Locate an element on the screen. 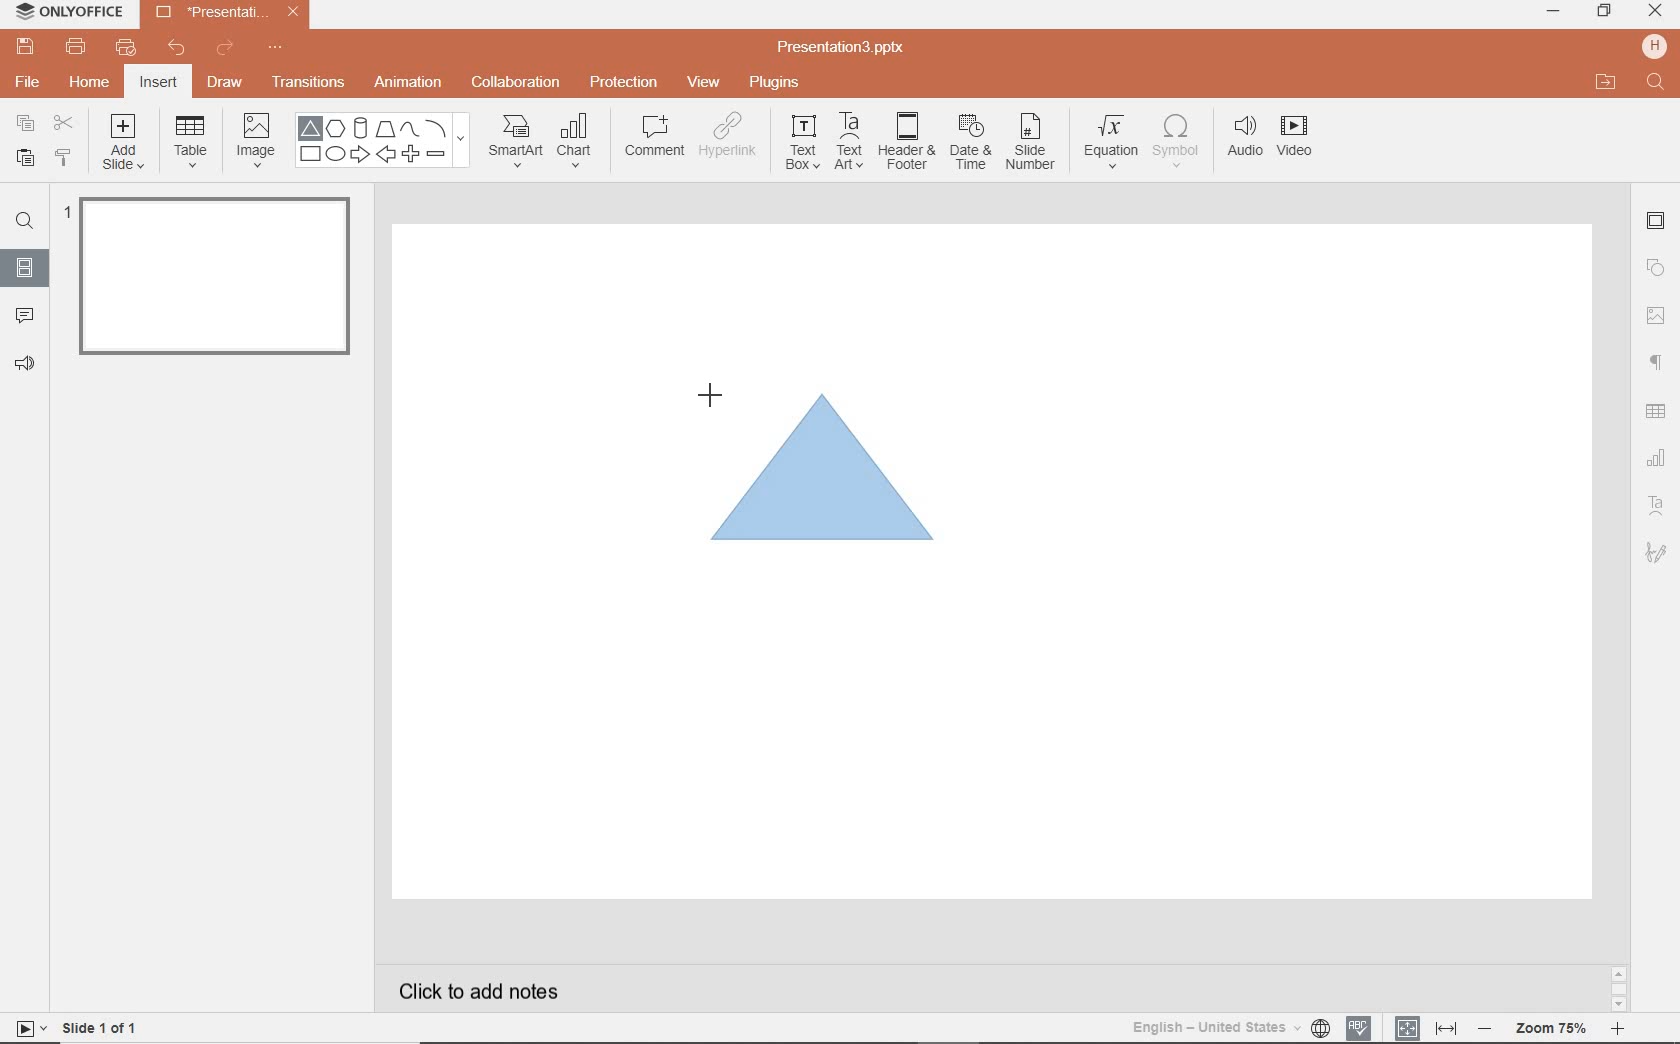 This screenshot has width=1680, height=1044. OPEN FILE LOCATION is located at coordinates (1606, 82).